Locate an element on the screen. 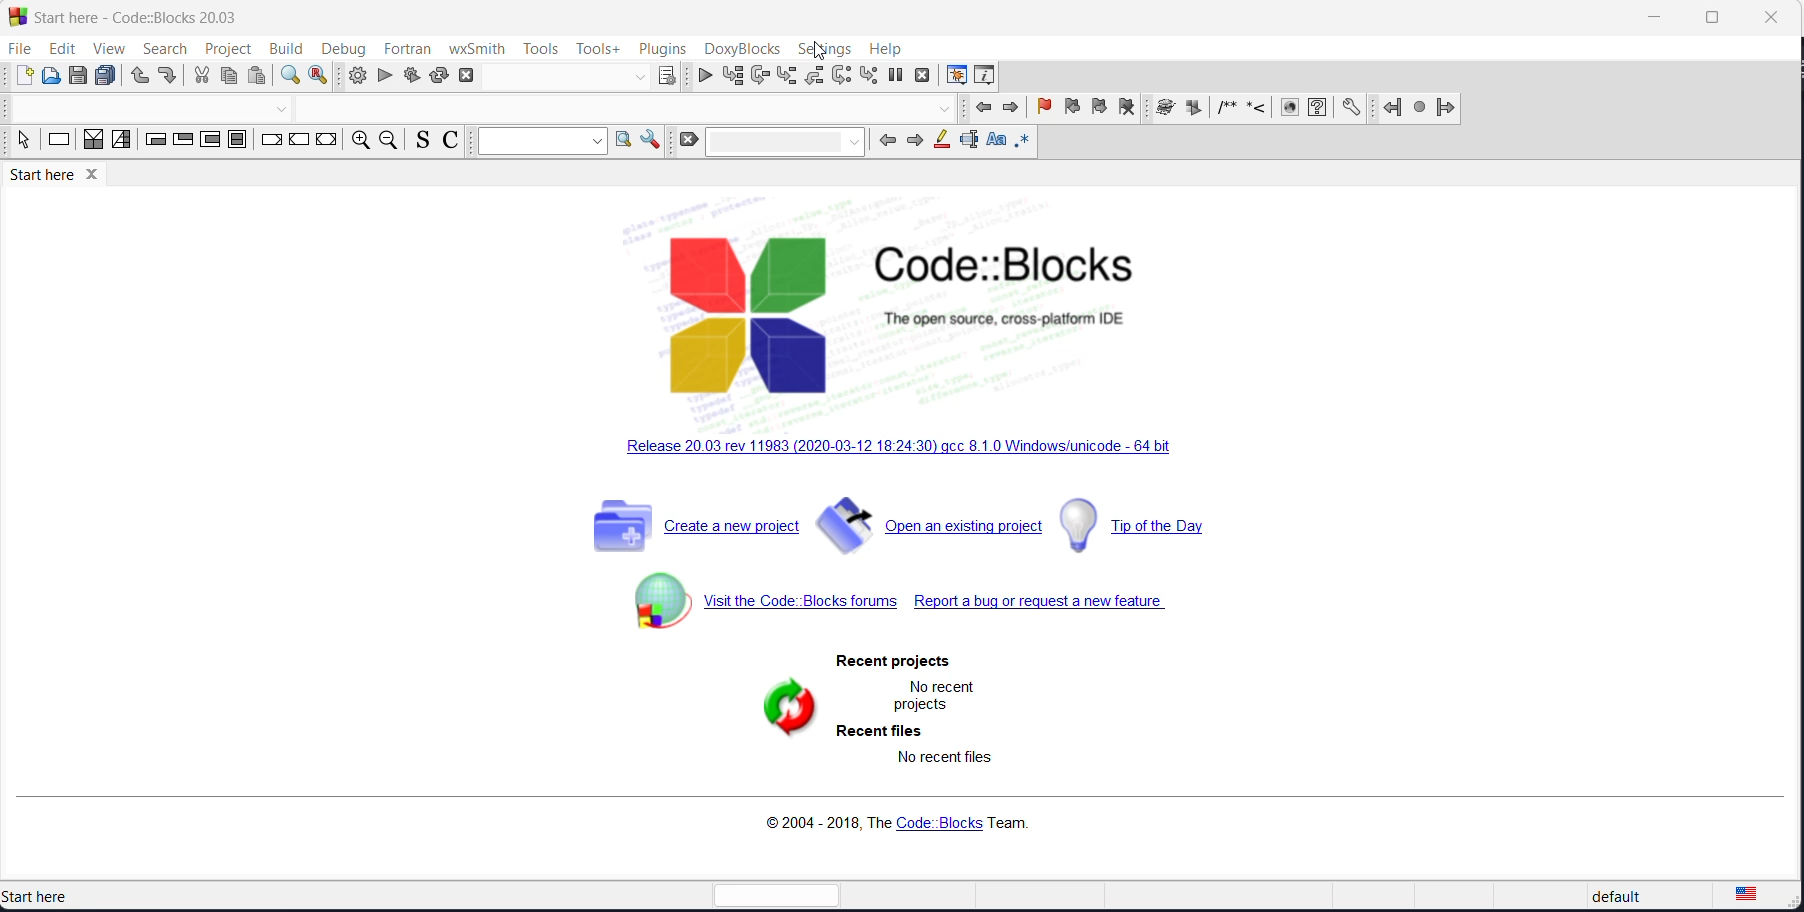 The height and width of the screenshot is (912, 1804). paste is located at coordinates (258, 77).